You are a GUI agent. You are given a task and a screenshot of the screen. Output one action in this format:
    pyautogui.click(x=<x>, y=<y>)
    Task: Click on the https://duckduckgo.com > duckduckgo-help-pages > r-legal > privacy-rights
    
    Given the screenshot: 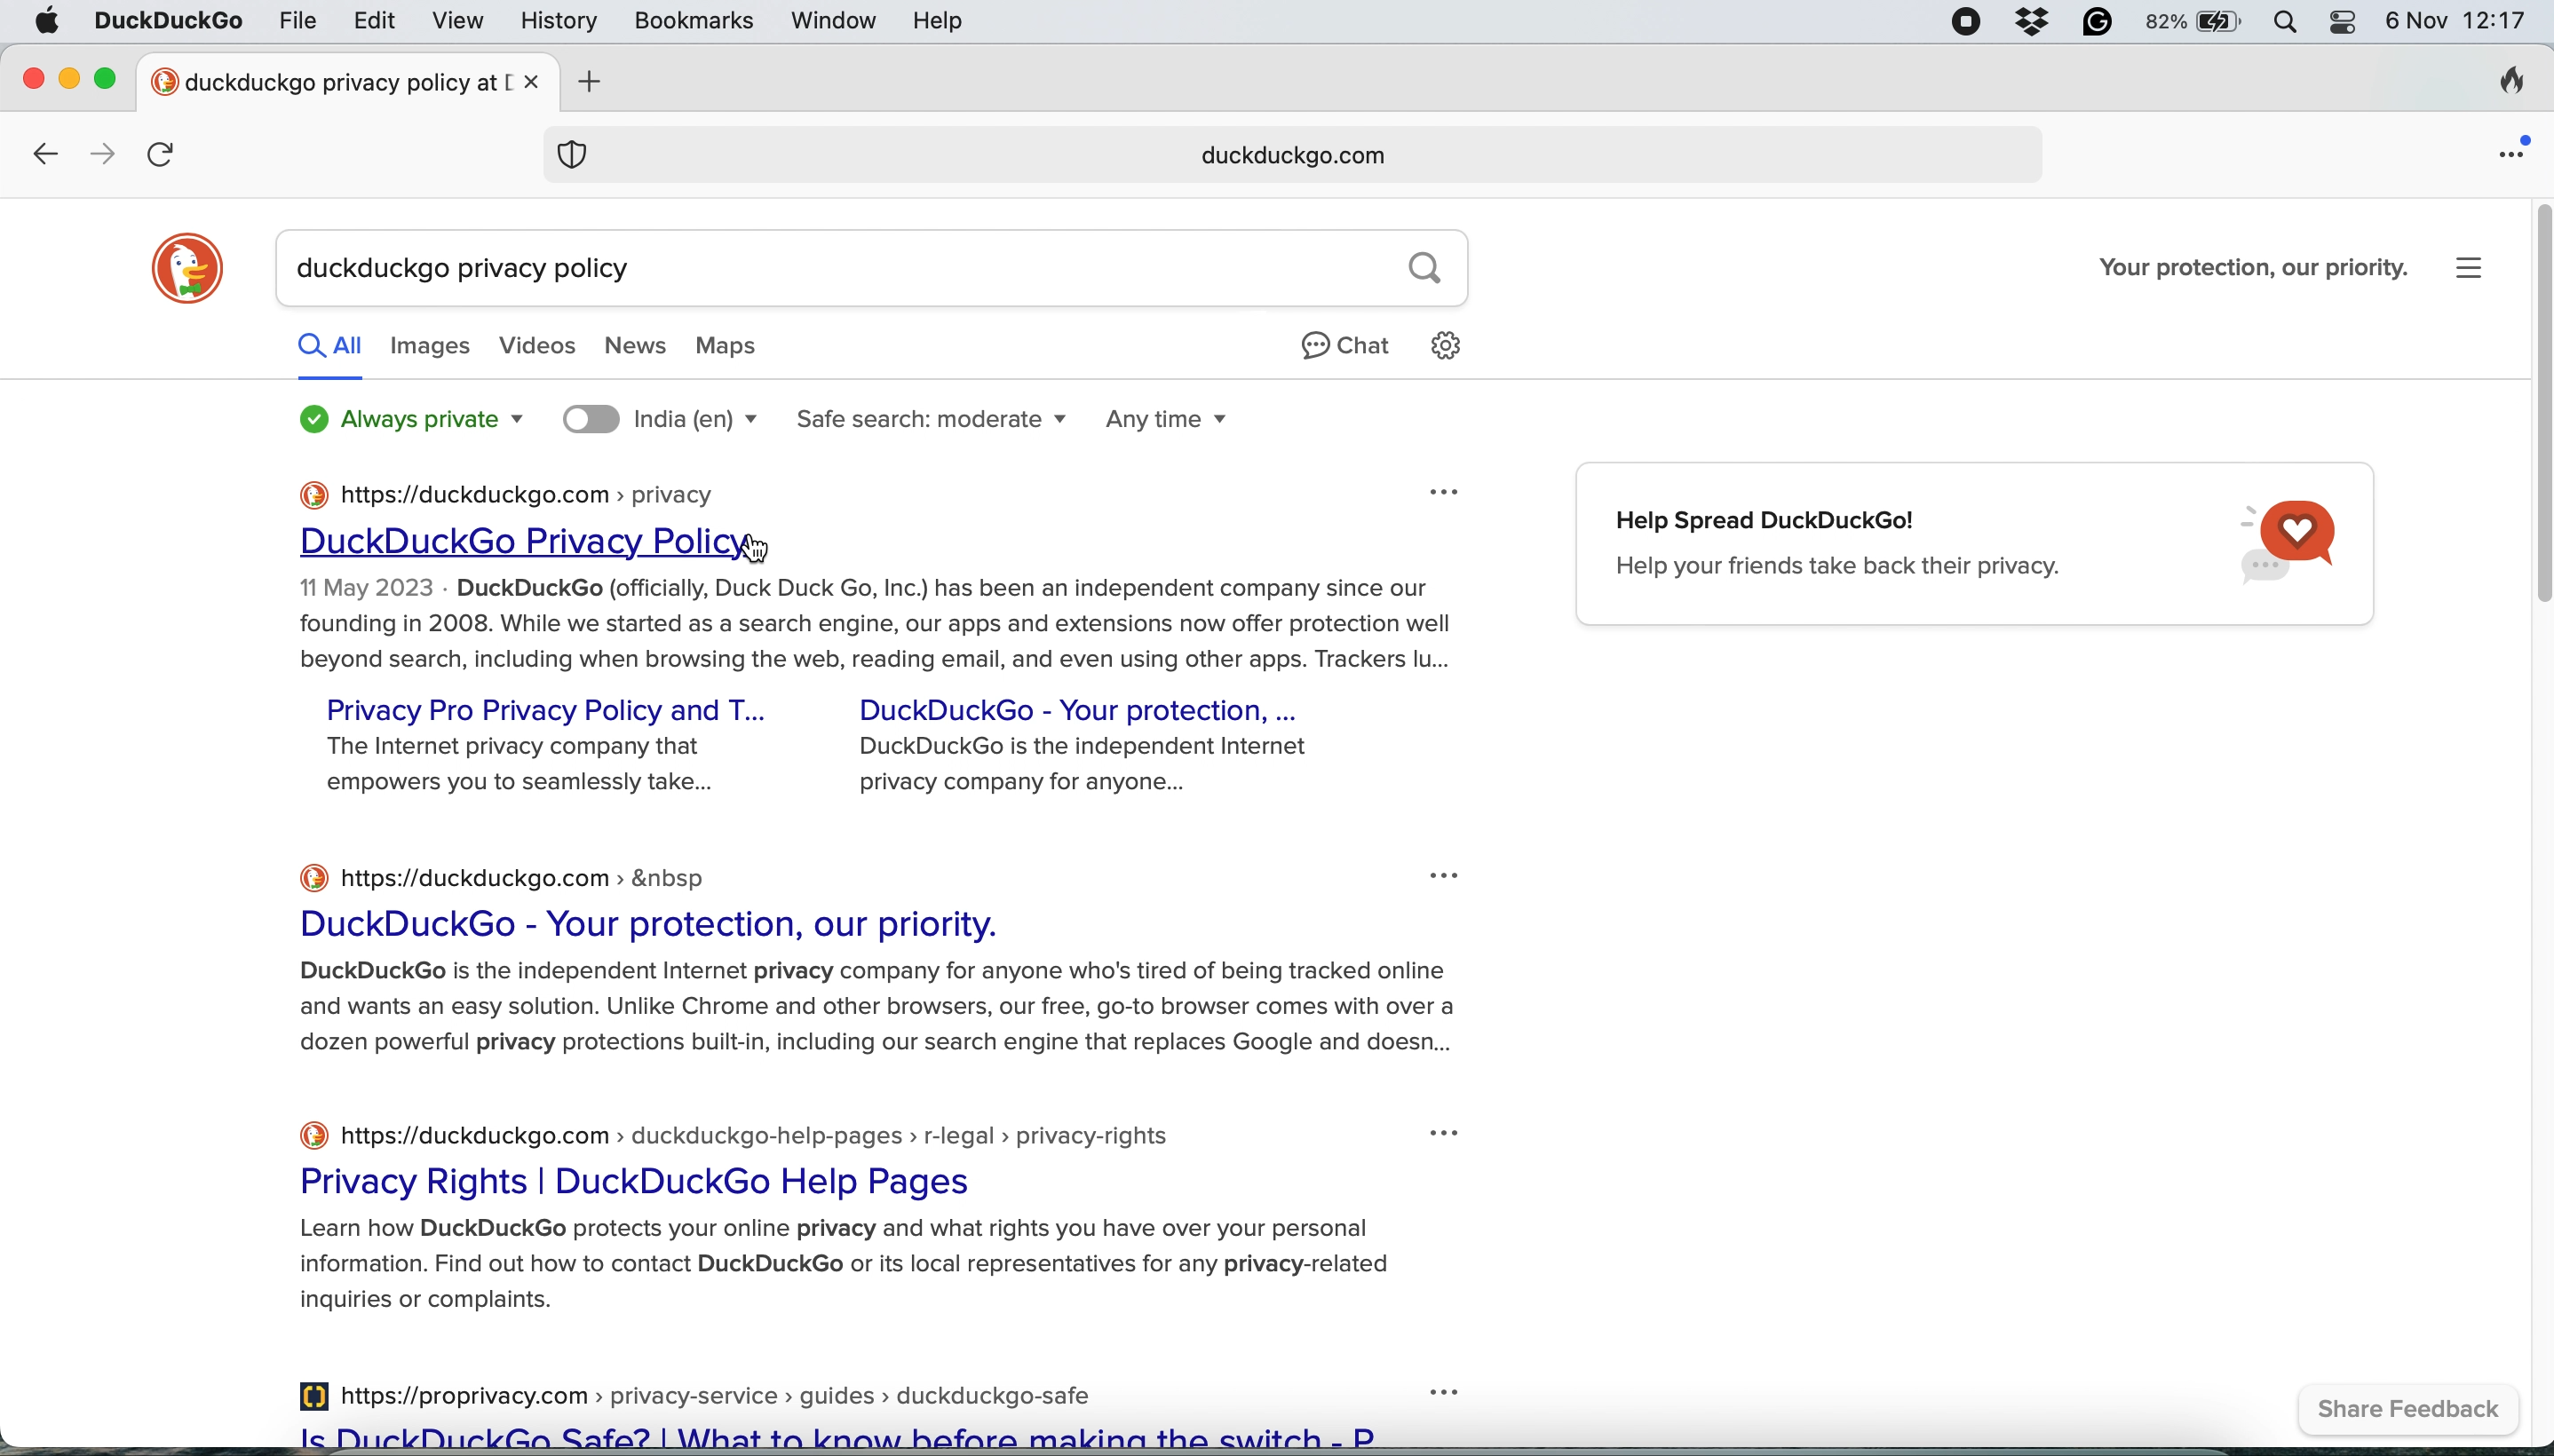 What is the action you would take?
    pyautogui.click(x=736, y=1134)
    